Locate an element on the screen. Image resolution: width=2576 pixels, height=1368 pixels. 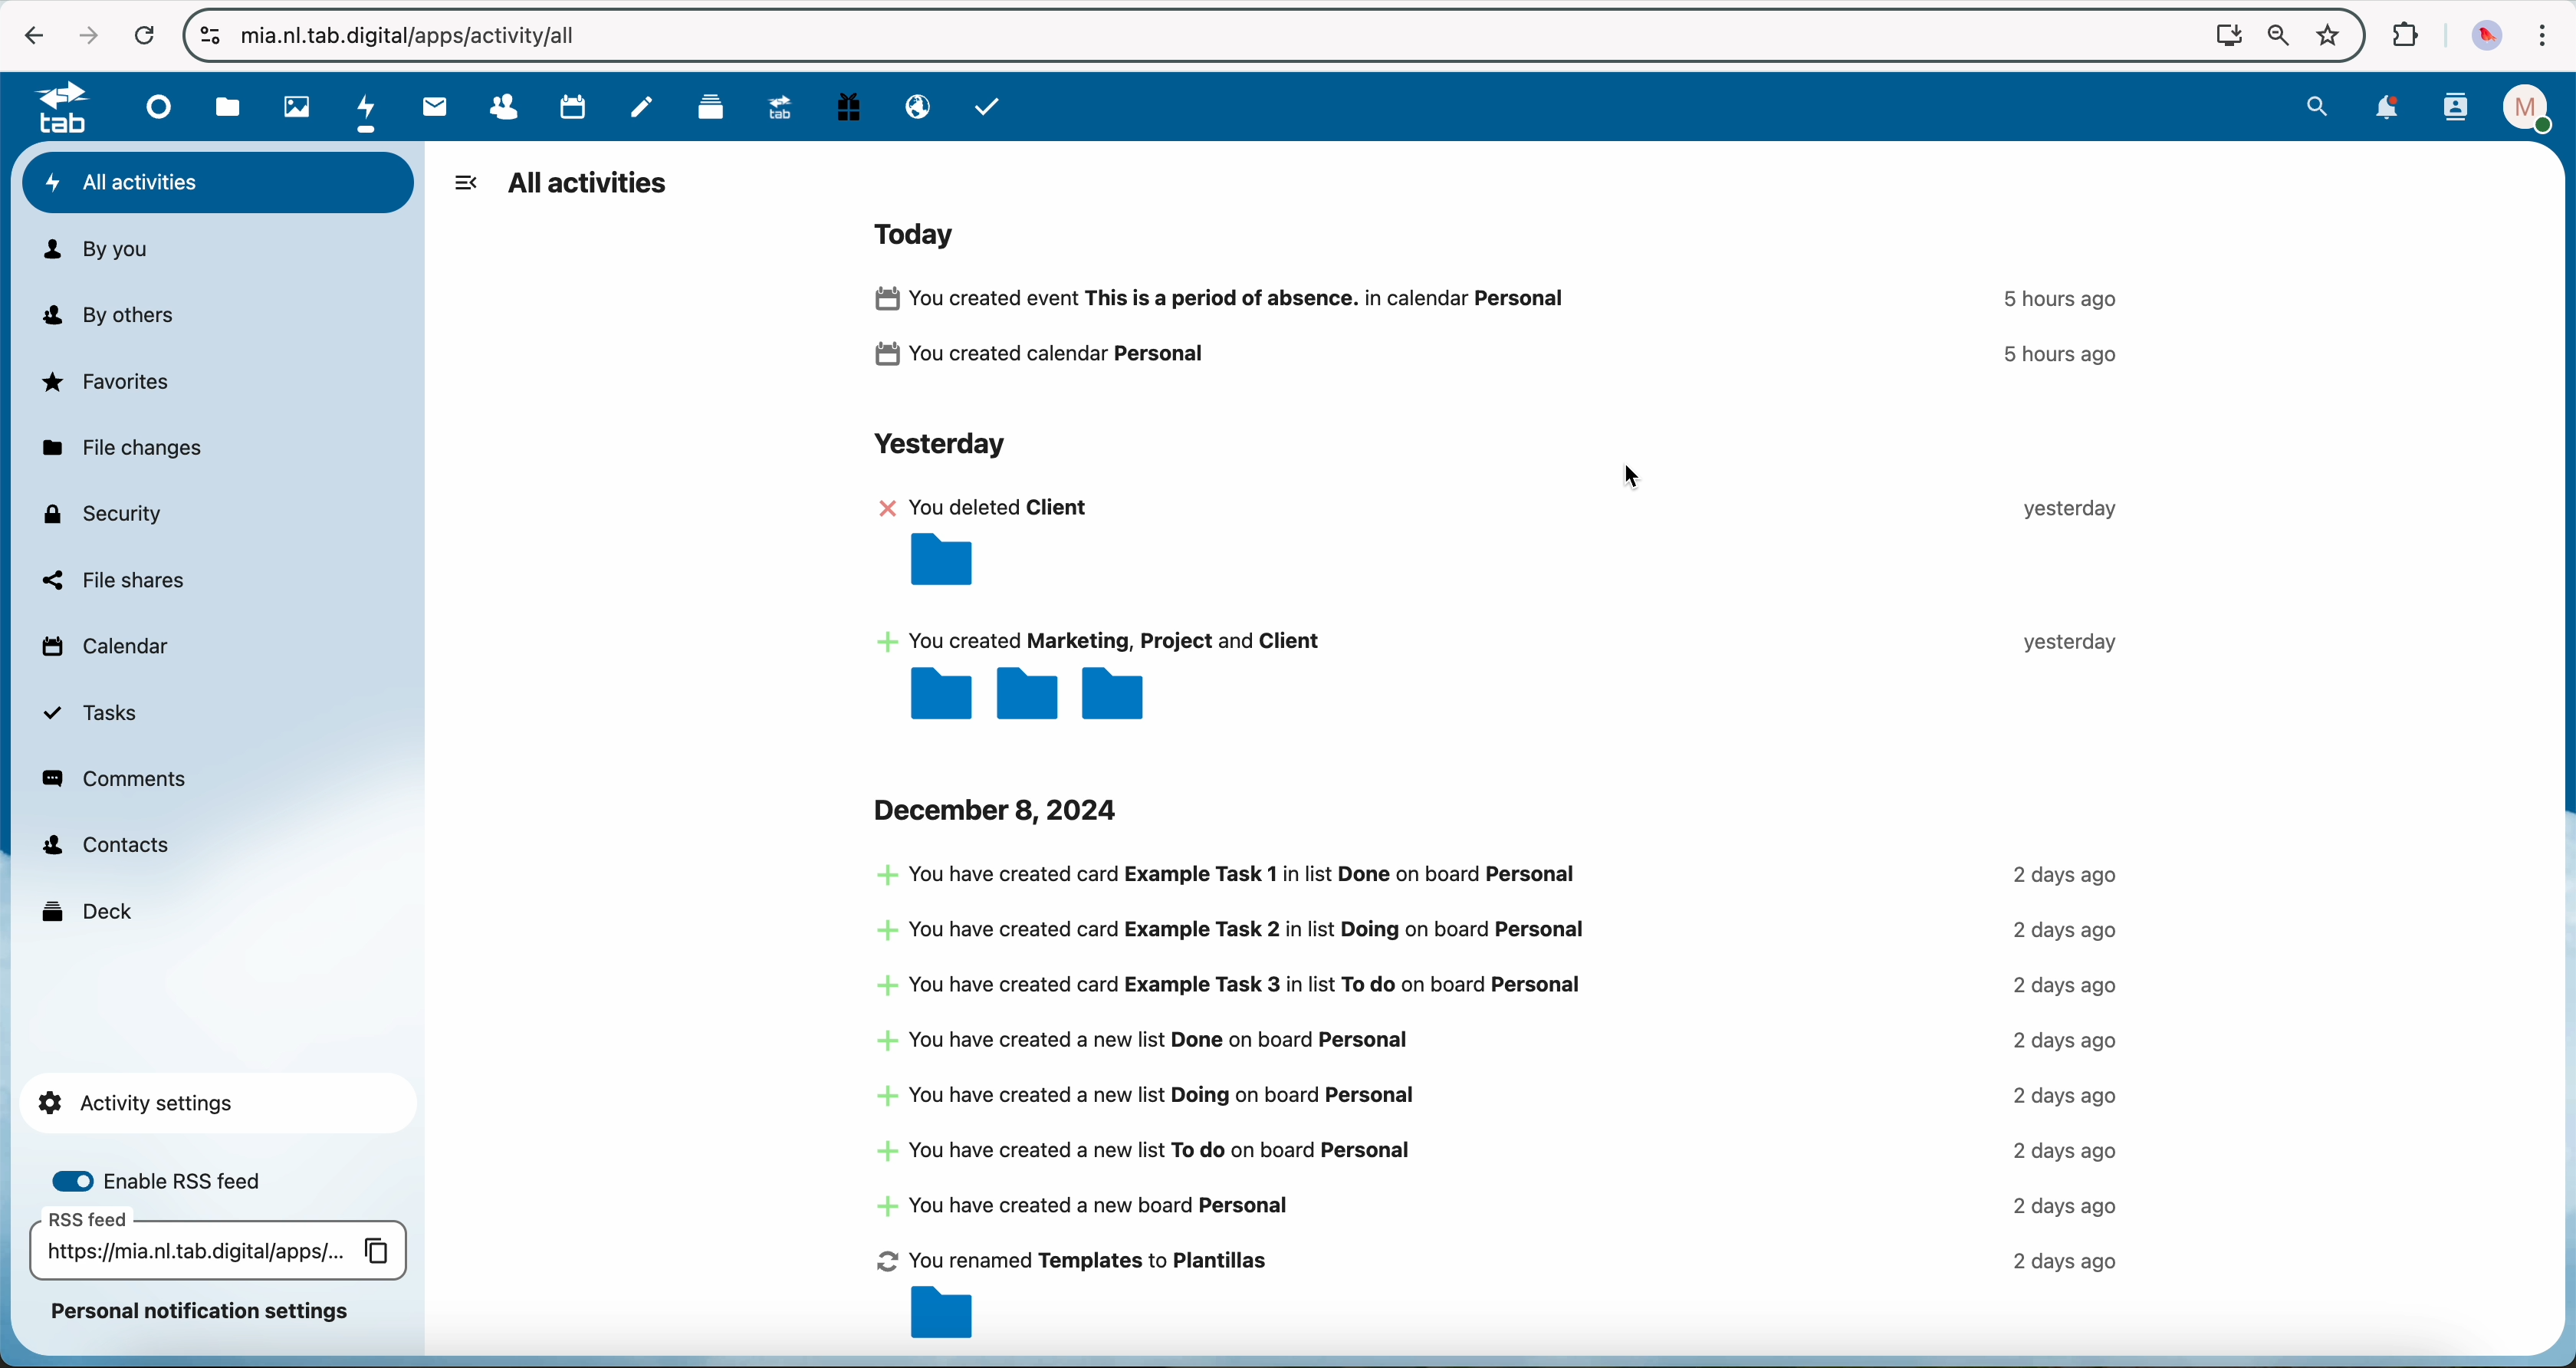
contacts is located at coordinates (106, 847).